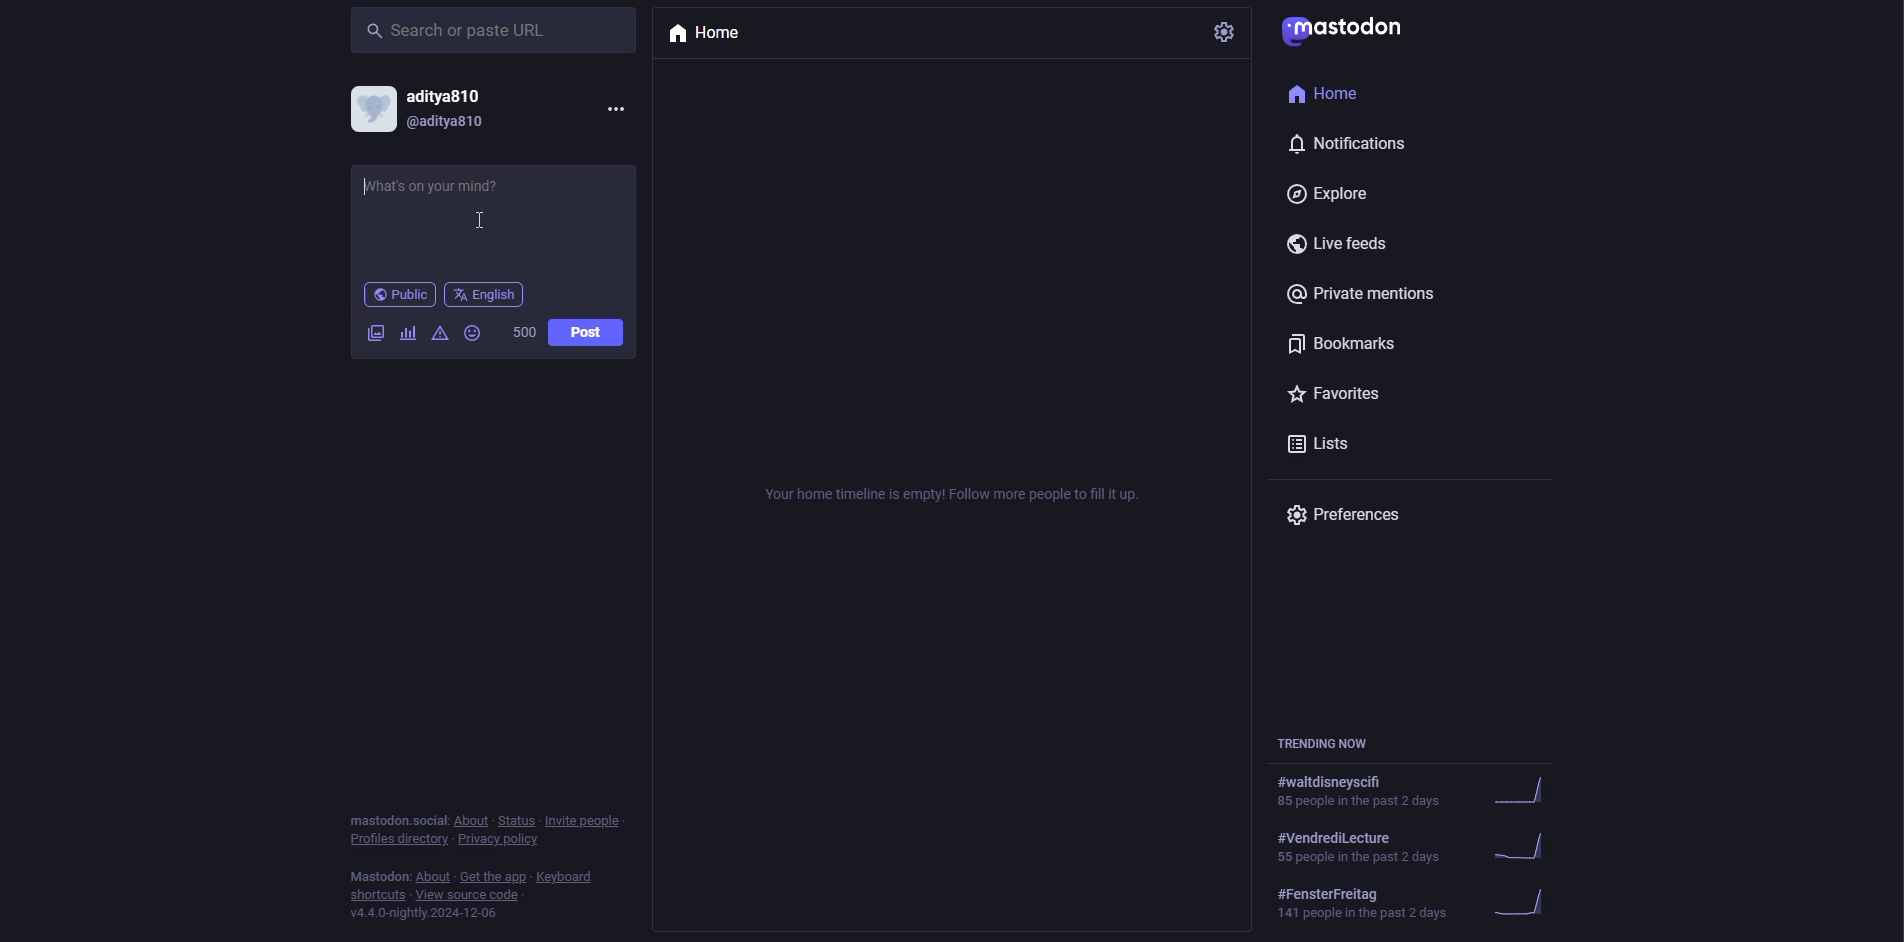  Describe the element at coordinates (1344, 346) in the screenshot. I see `bookmarks` at that location.